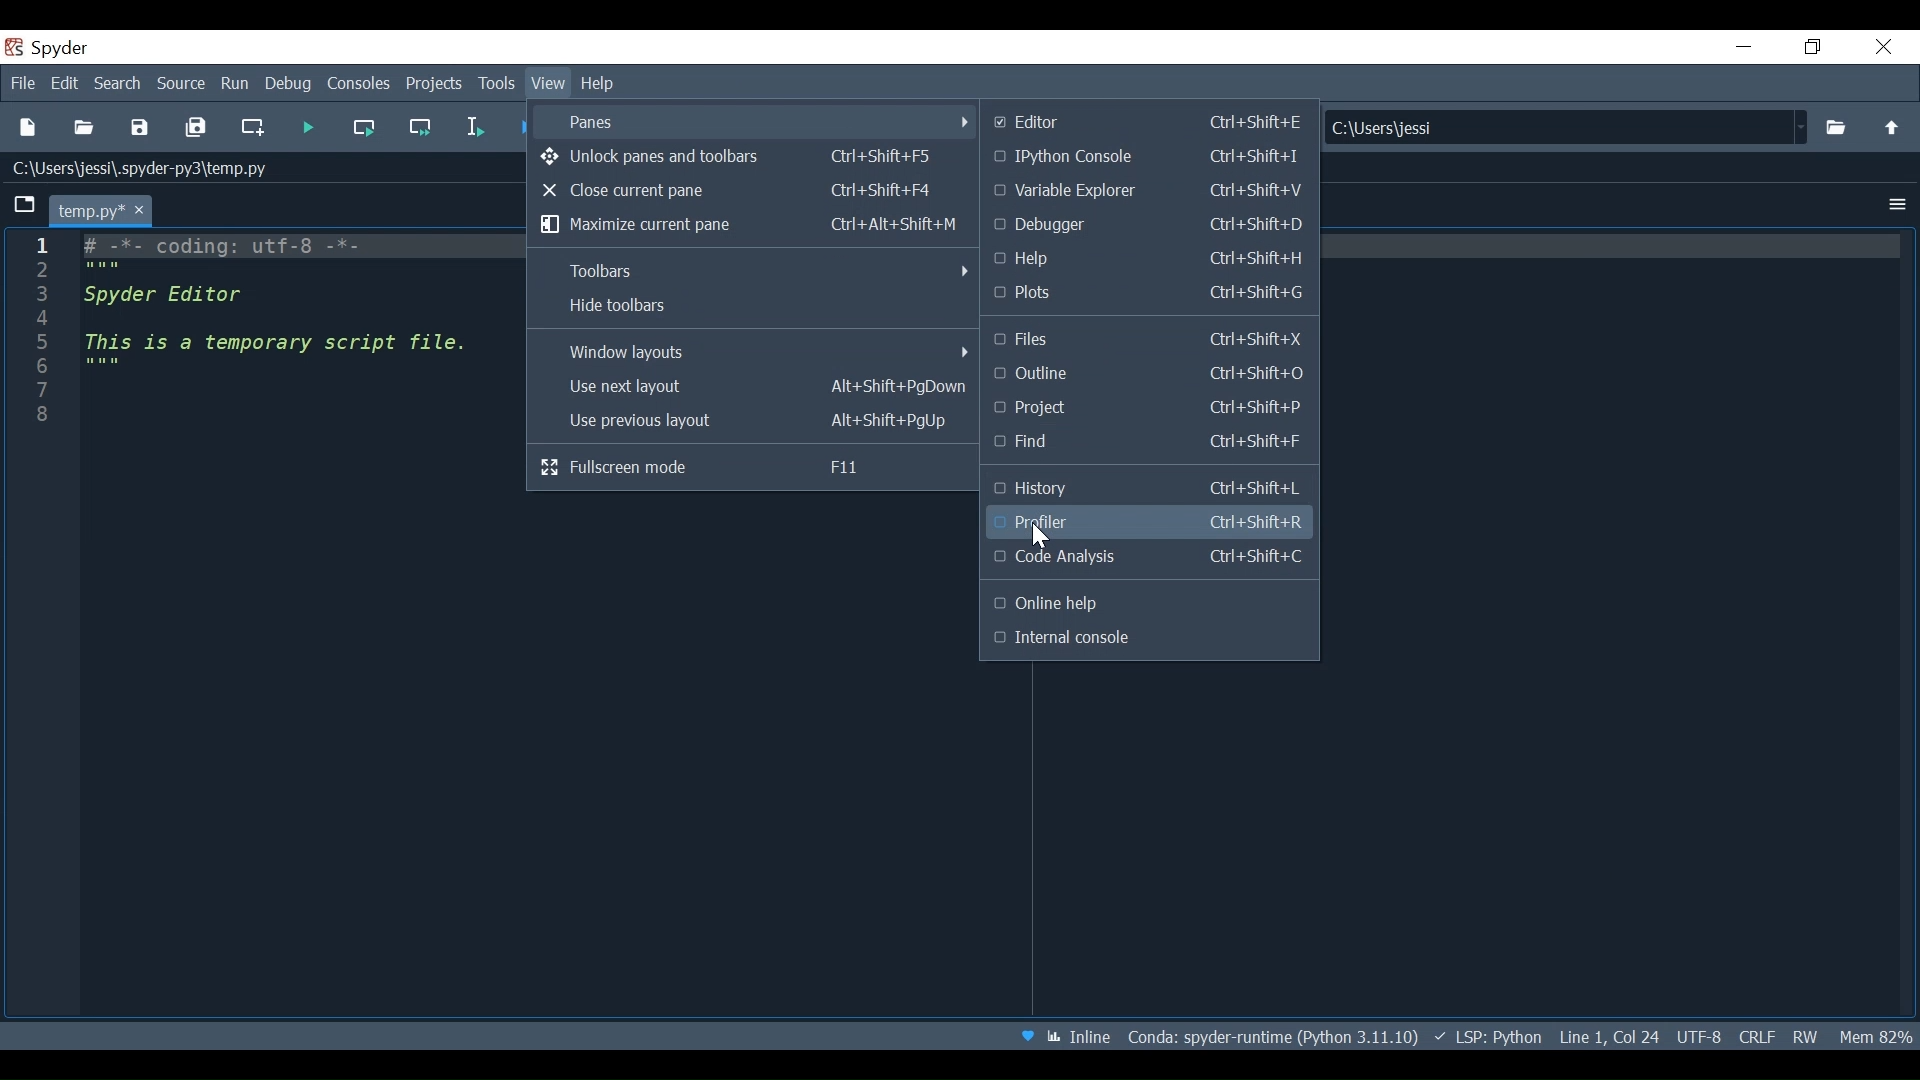  I want to click on Search, so click(117, 85).